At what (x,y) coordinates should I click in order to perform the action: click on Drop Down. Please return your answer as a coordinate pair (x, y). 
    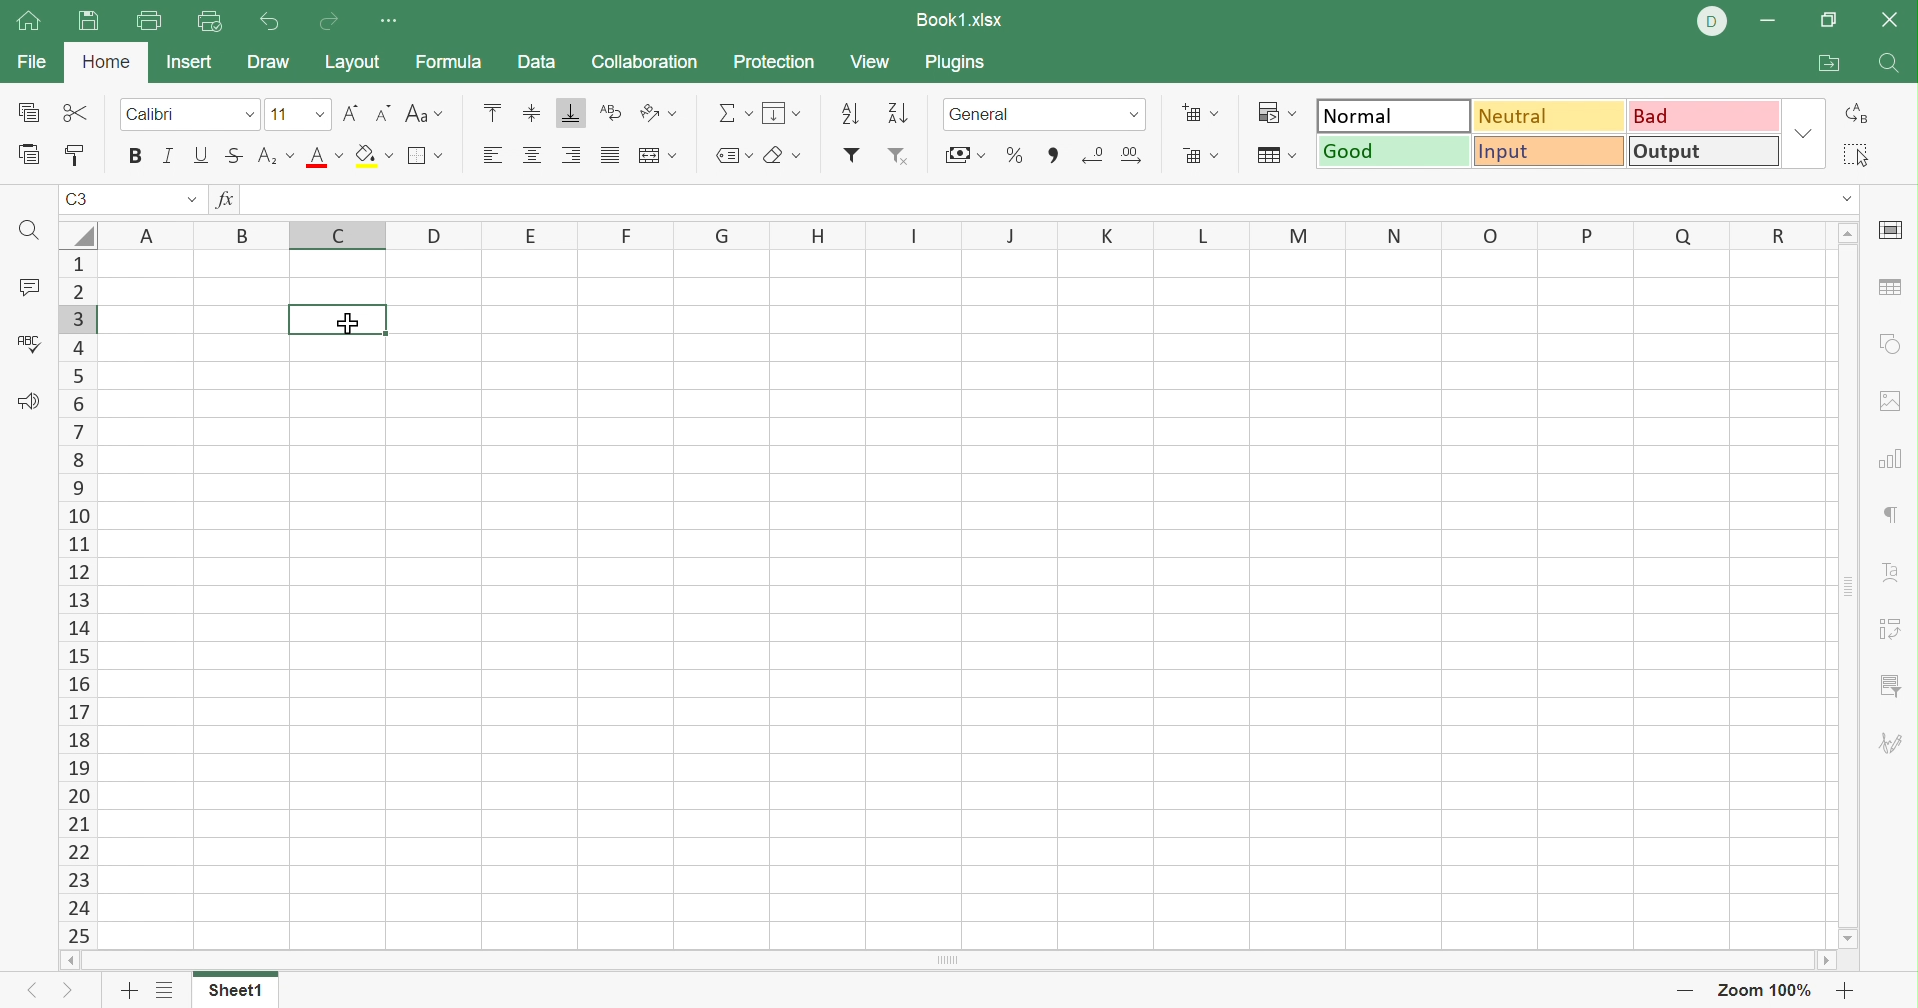
    Looking at the image, I should click on (1846, 198).